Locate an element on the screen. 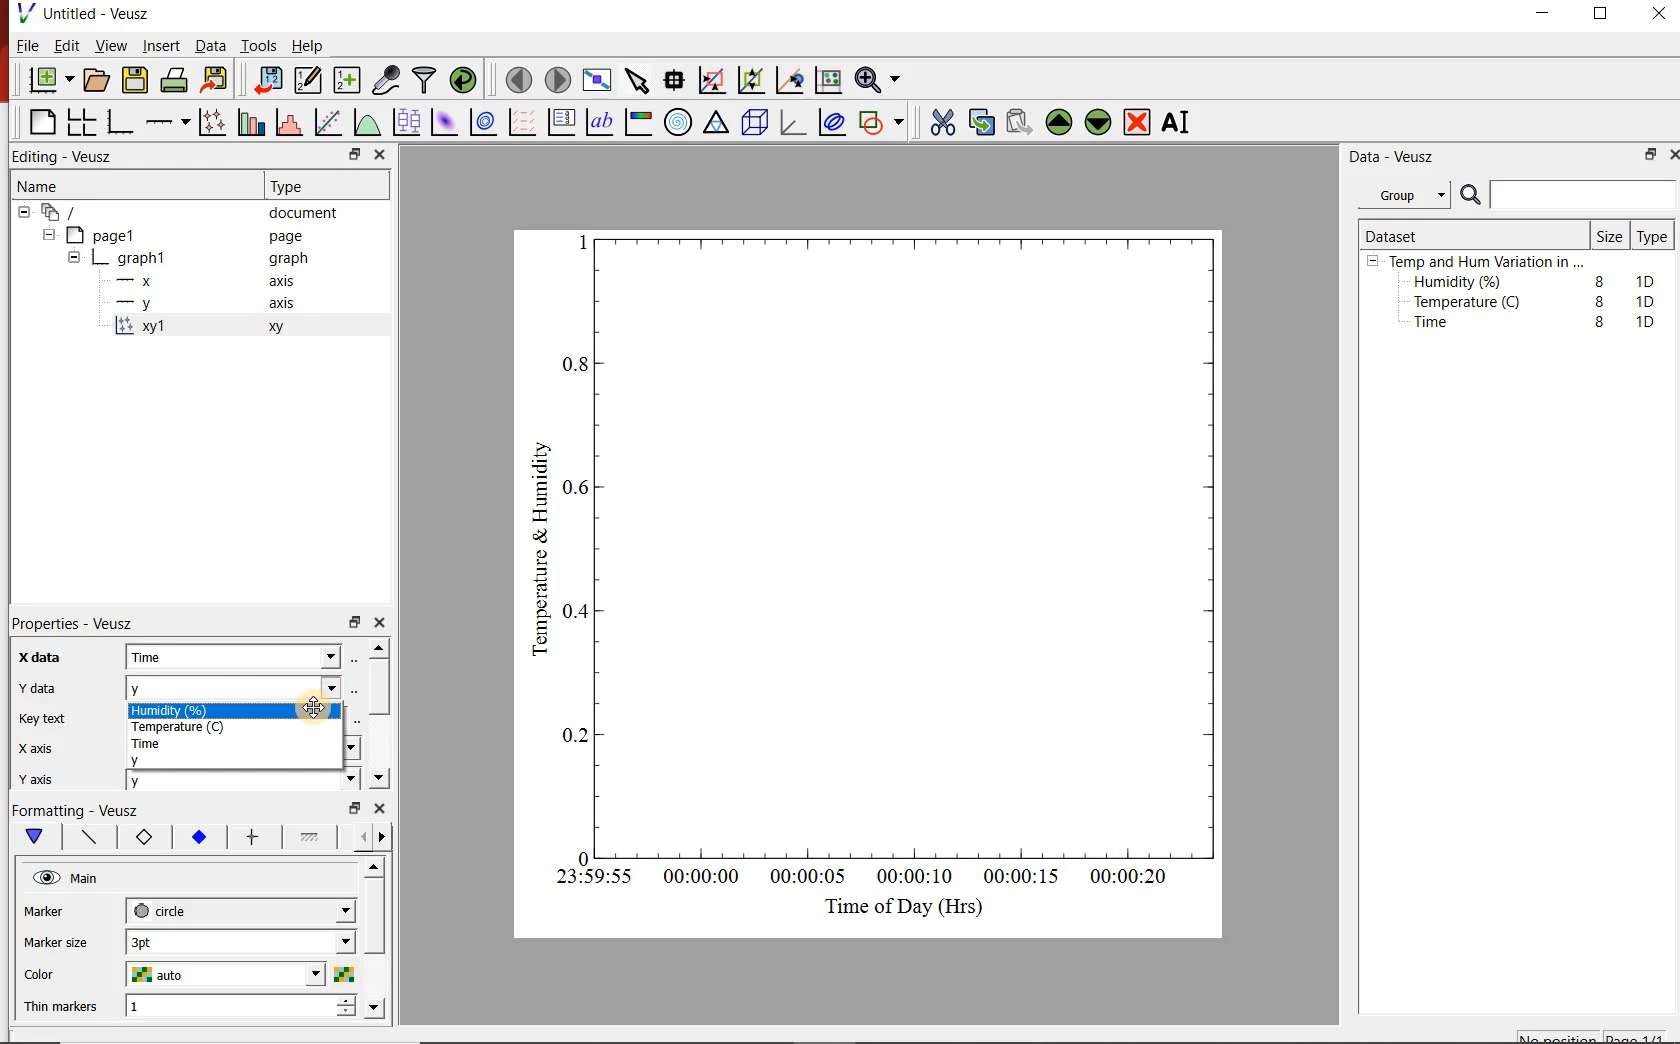 The width and height of the screenshot is (1680, 1044). graph is located at coordinates (143, 257).